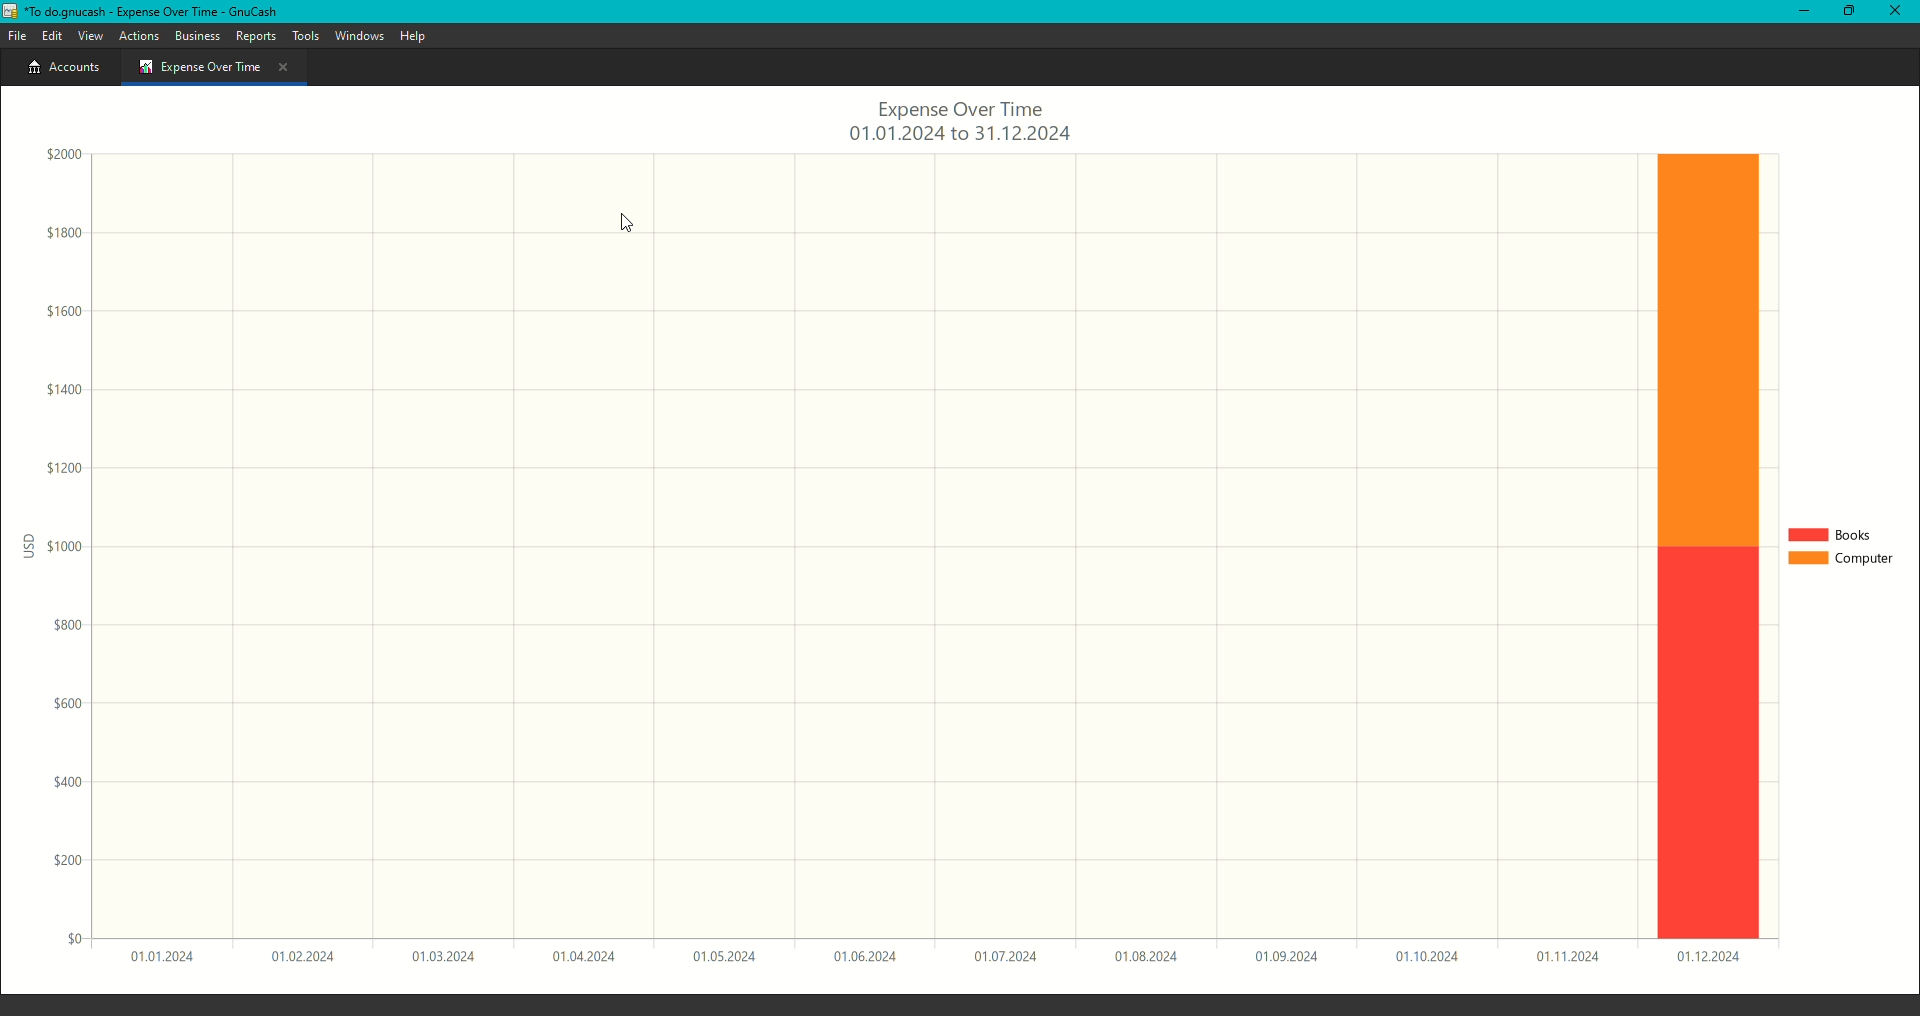 This screenshot has width=1920, height=1016. What do you see at coordinates (1800, 13) in the screenshot?
I see `Minimize` at bounding box center [1800, 13].